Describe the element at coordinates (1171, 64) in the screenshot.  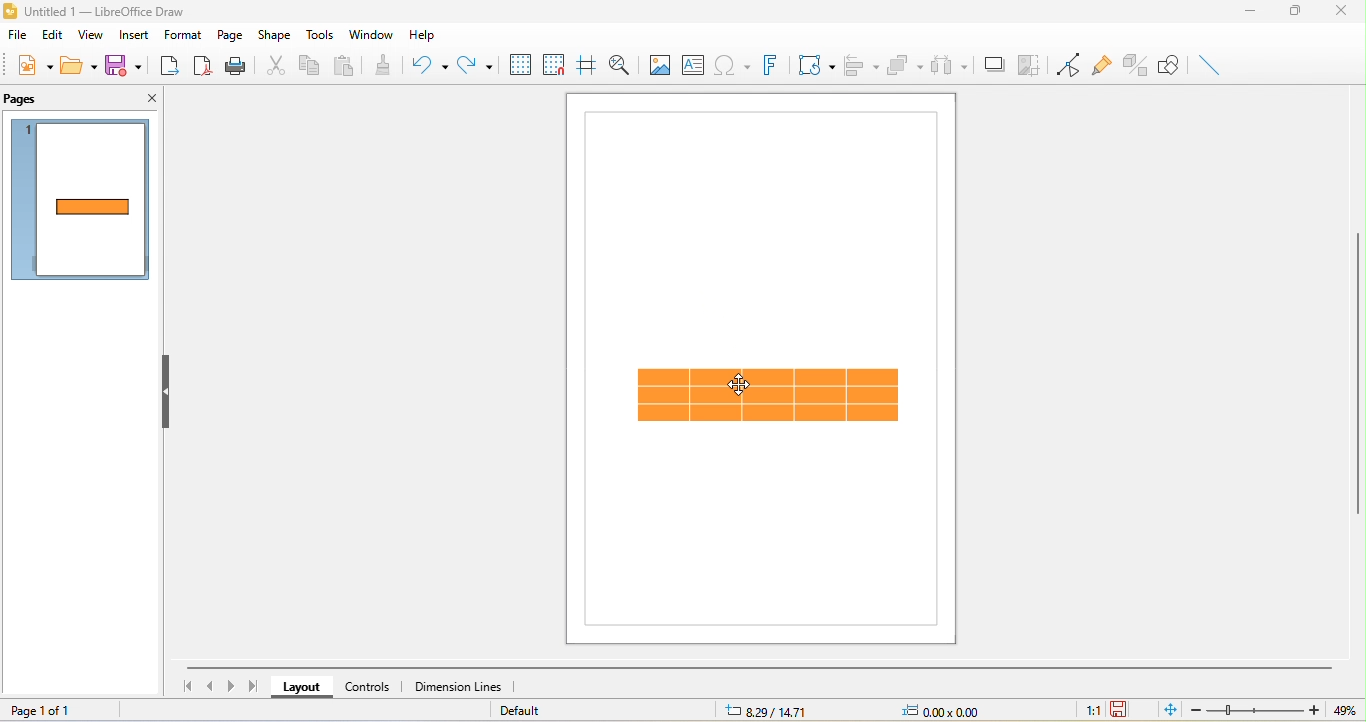
I see `show draw function` at that location.